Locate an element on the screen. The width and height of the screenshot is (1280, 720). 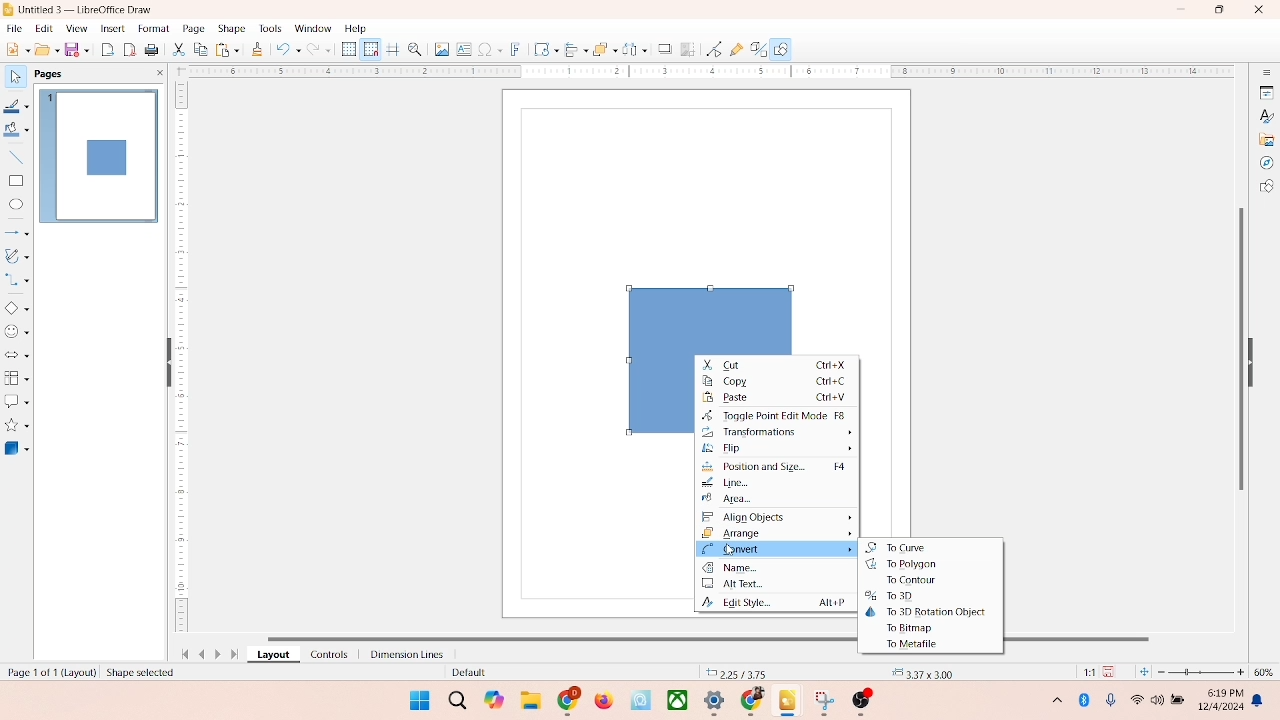
textbox is located at coordinates (463, 51).